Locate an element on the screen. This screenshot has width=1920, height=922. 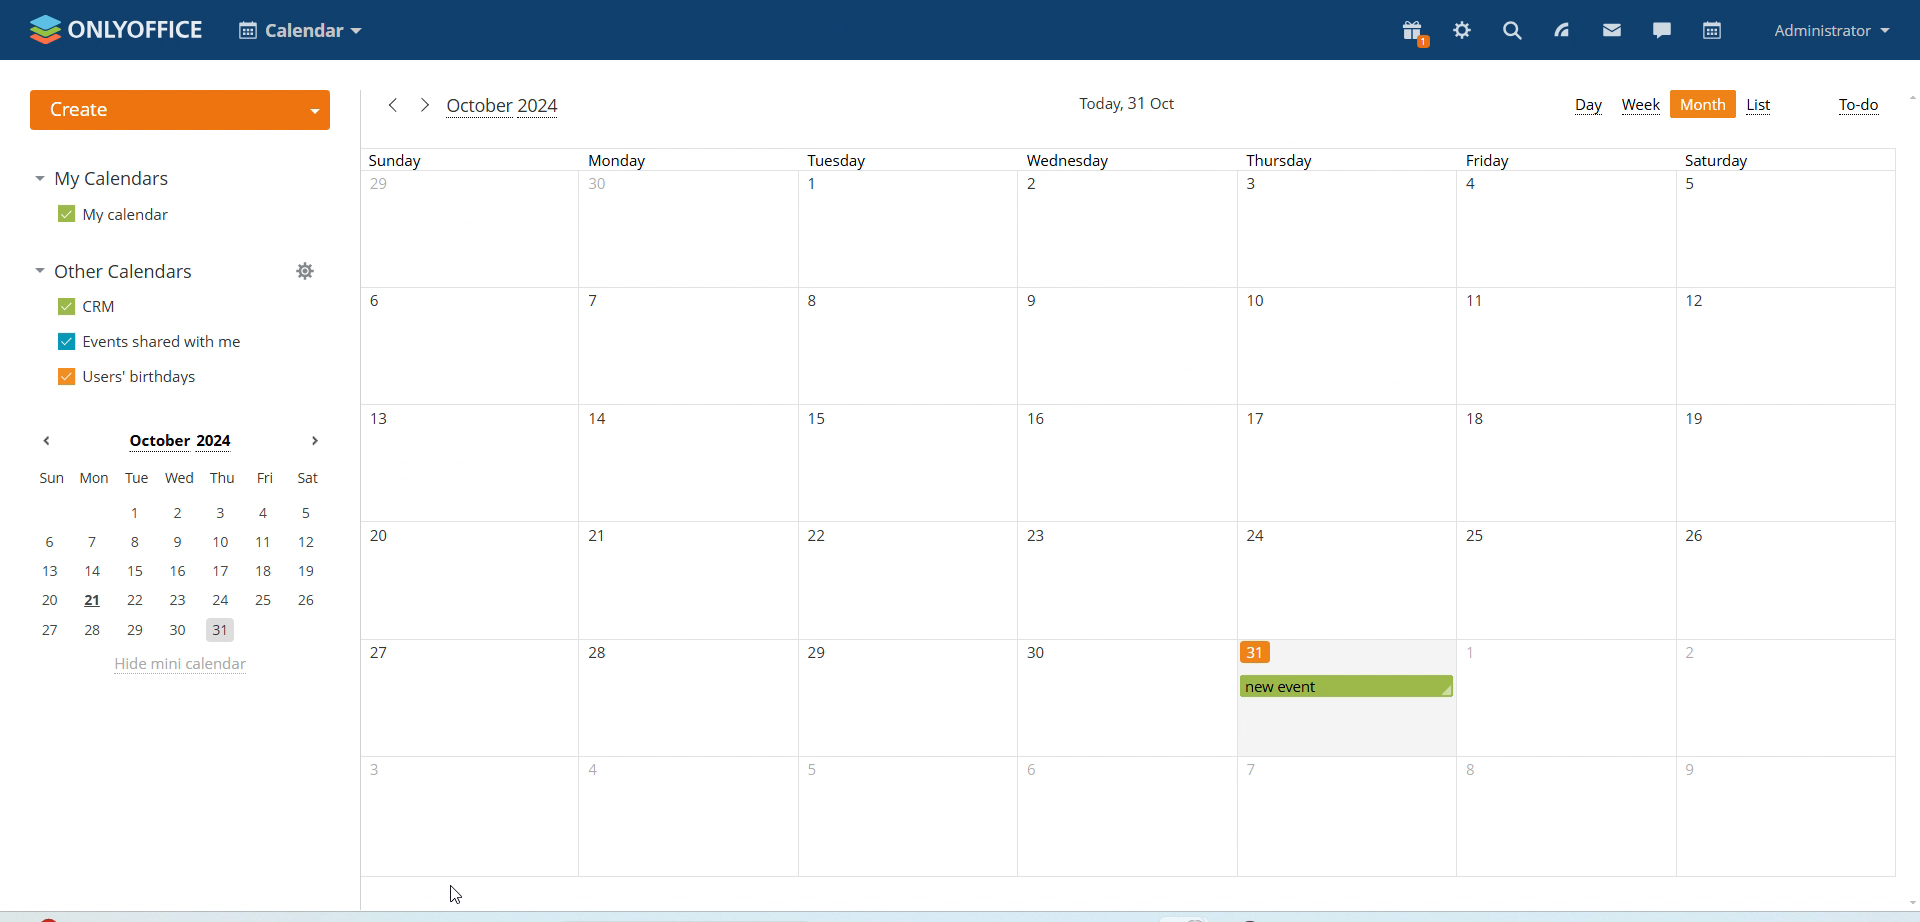
scroll down is located at coordinates (1916, 903).